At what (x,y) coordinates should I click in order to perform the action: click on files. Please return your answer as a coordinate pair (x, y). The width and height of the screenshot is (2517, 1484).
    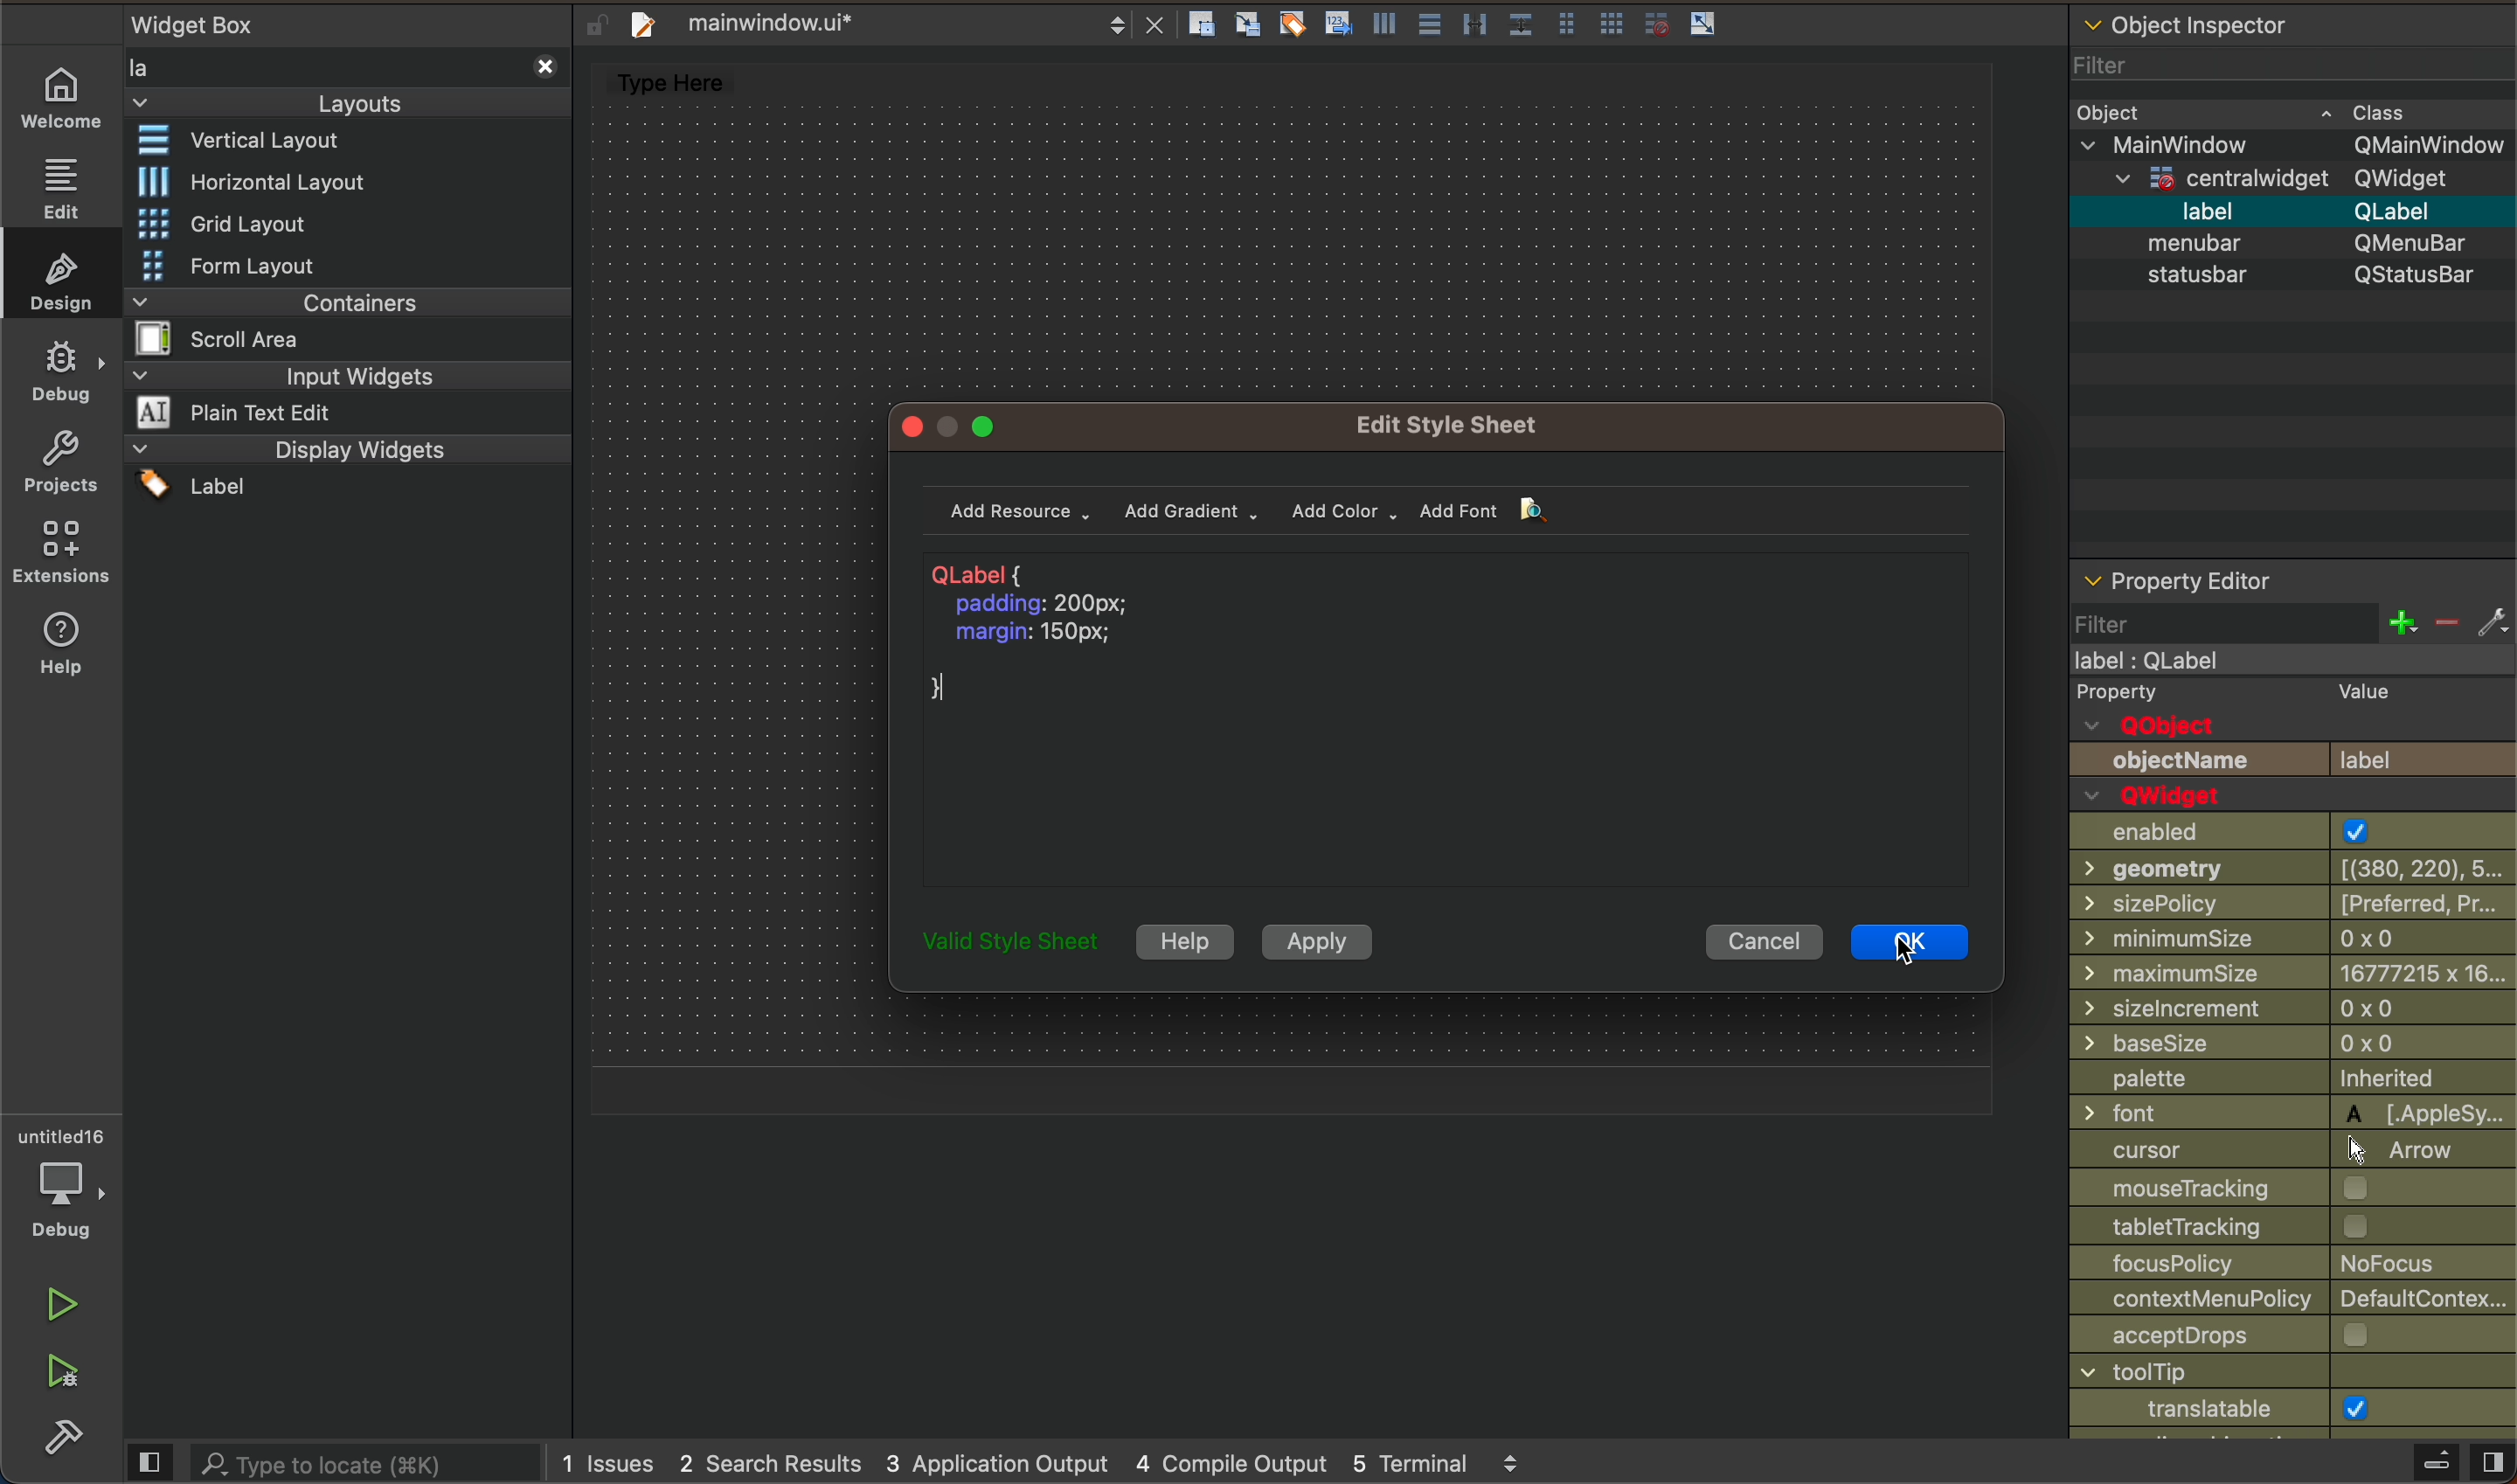
    Looking at the image, I should click on (1464, 26).